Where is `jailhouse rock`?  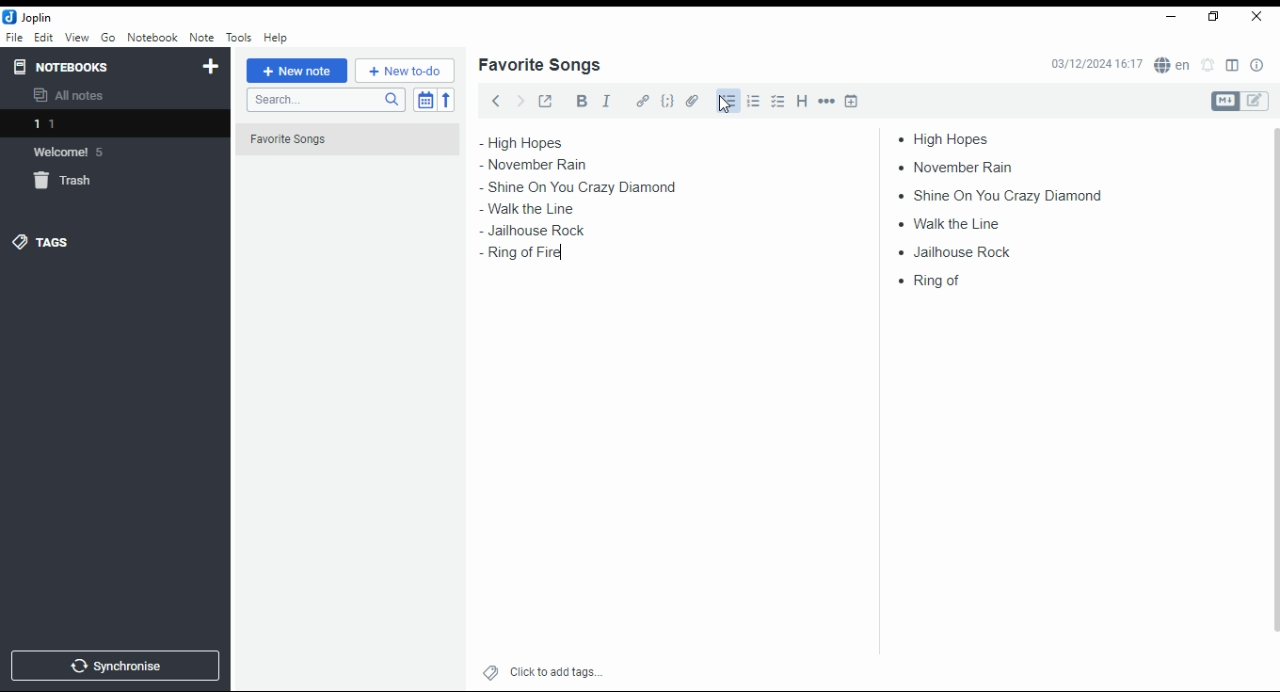 jailhouse rock is located at coordinates (531, 231).